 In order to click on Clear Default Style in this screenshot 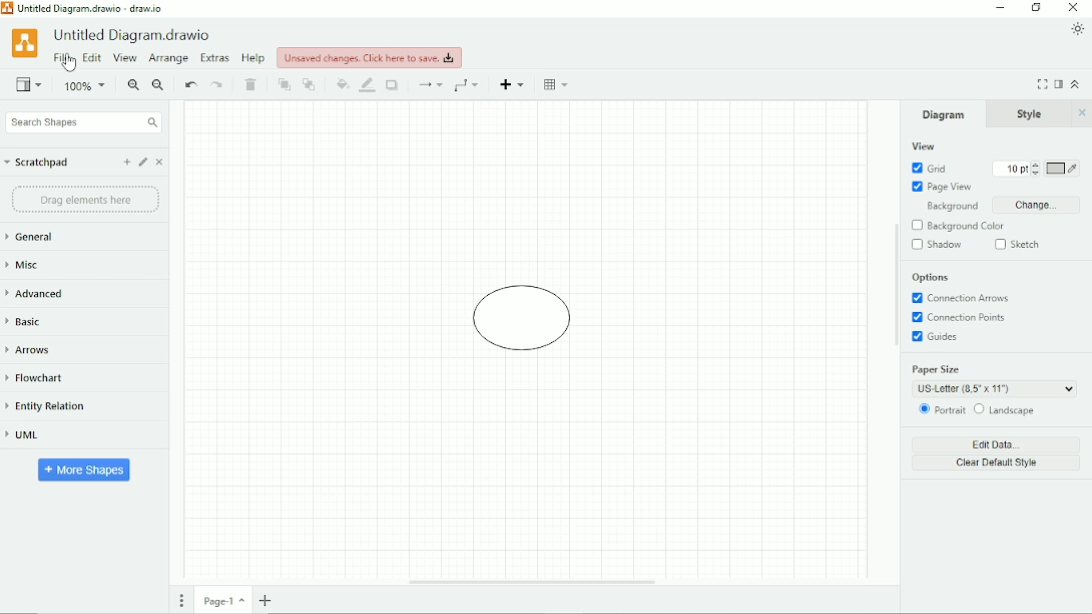, I will do `click(996, 463)`.